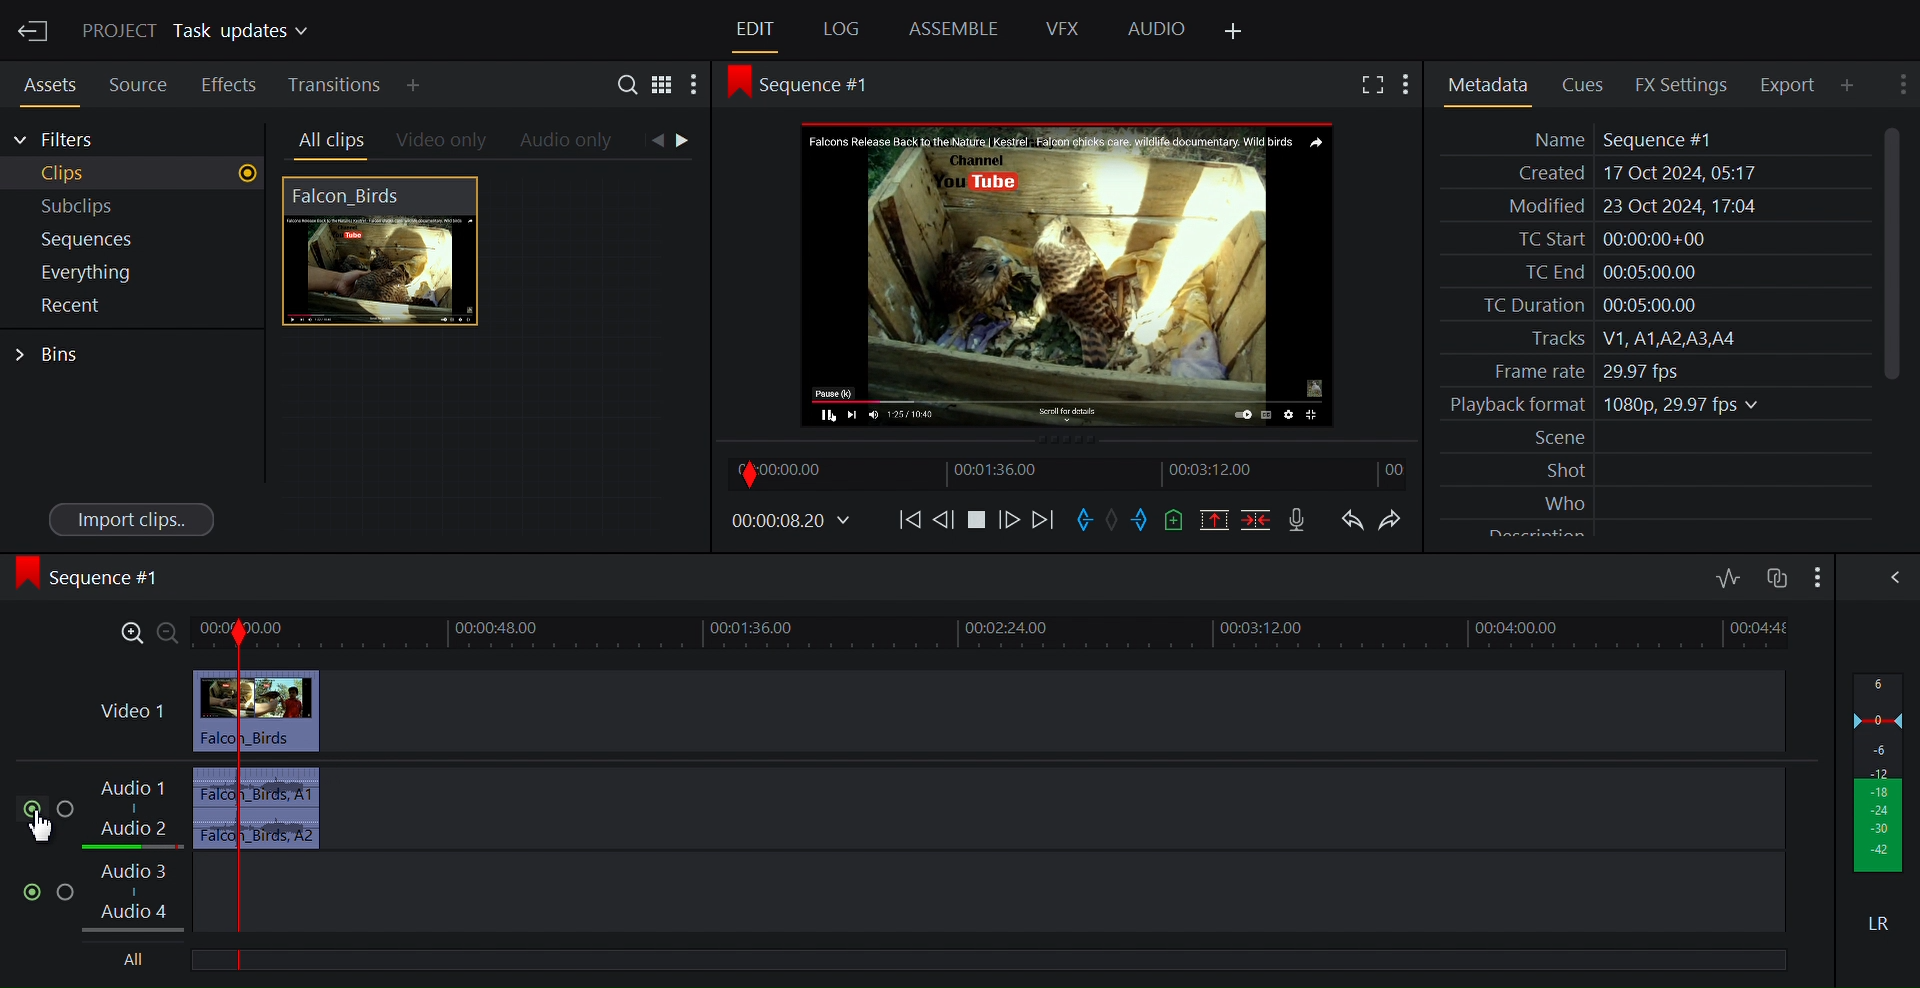 This screenshot has height=988, width=1920. Describe the element at coordinates (1157, 30) in the screenshot. I see `Audio` at that location.